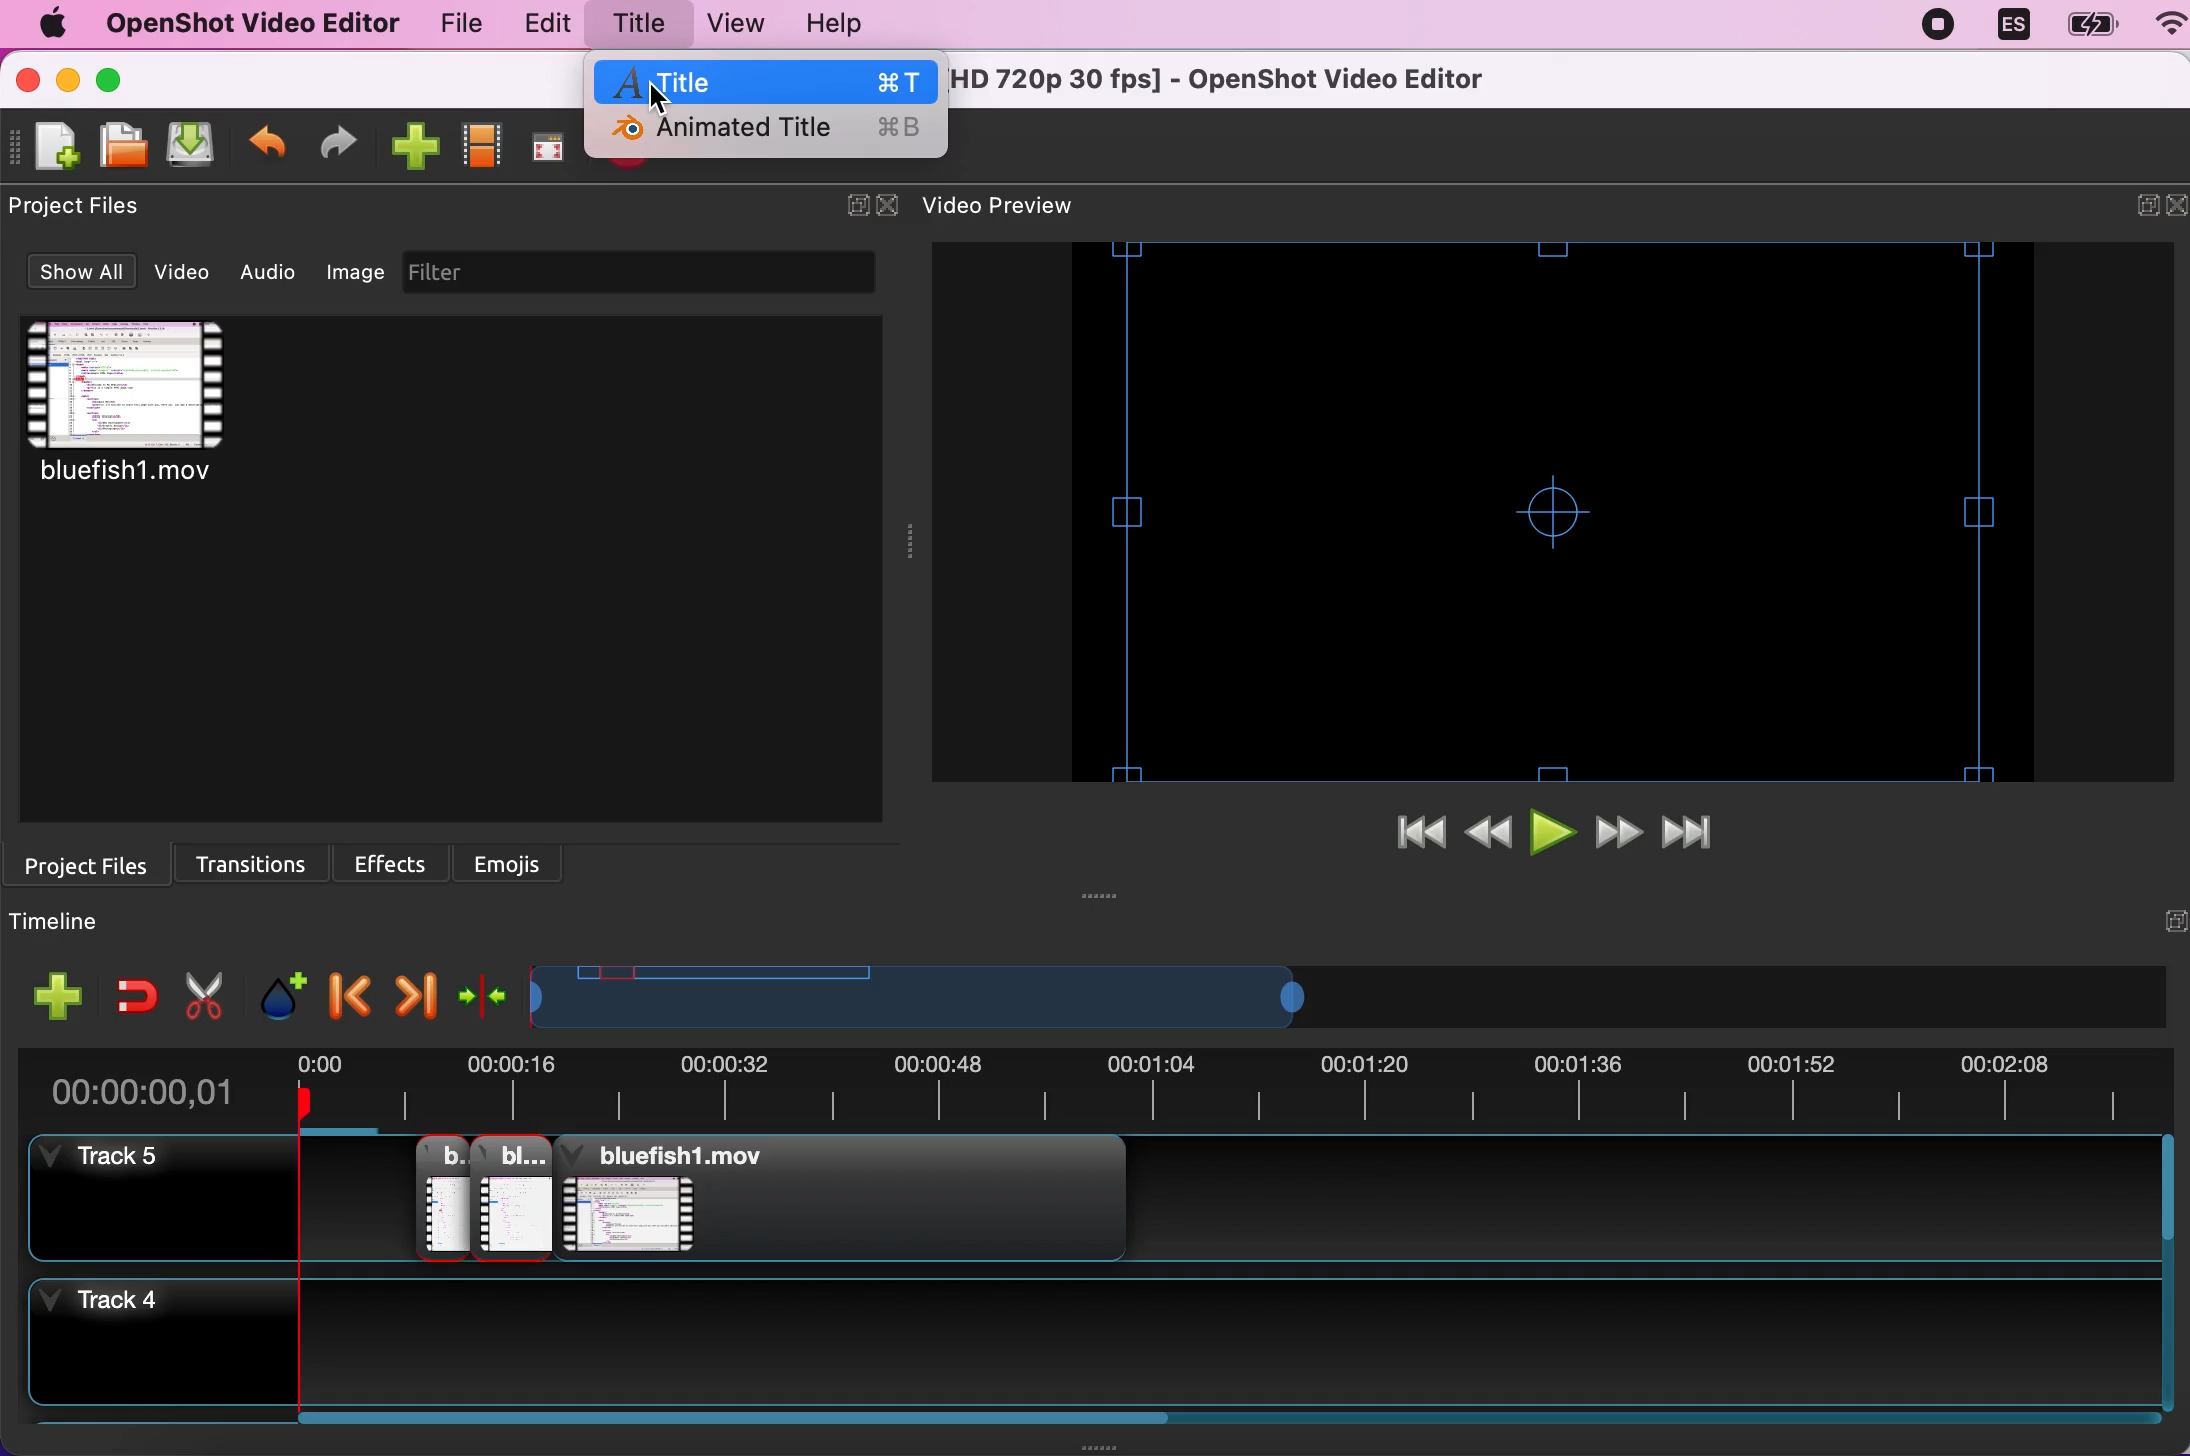  What do you see at coordinates (542, 25) in the screenshot?
I see `edit` at bounding box center [542, 25].